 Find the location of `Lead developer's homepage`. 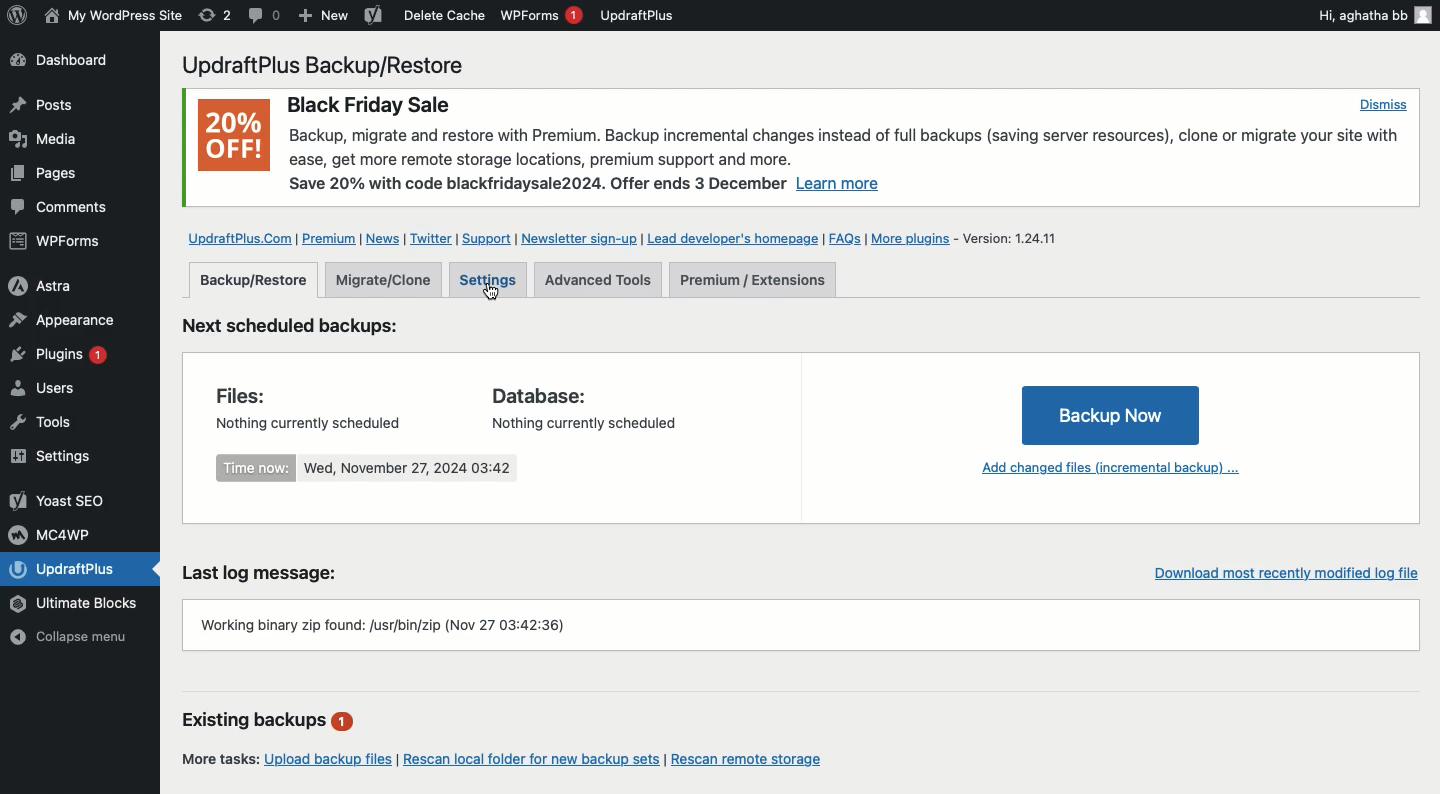

Lead developer's homepage is located at coordinates (733, 237).